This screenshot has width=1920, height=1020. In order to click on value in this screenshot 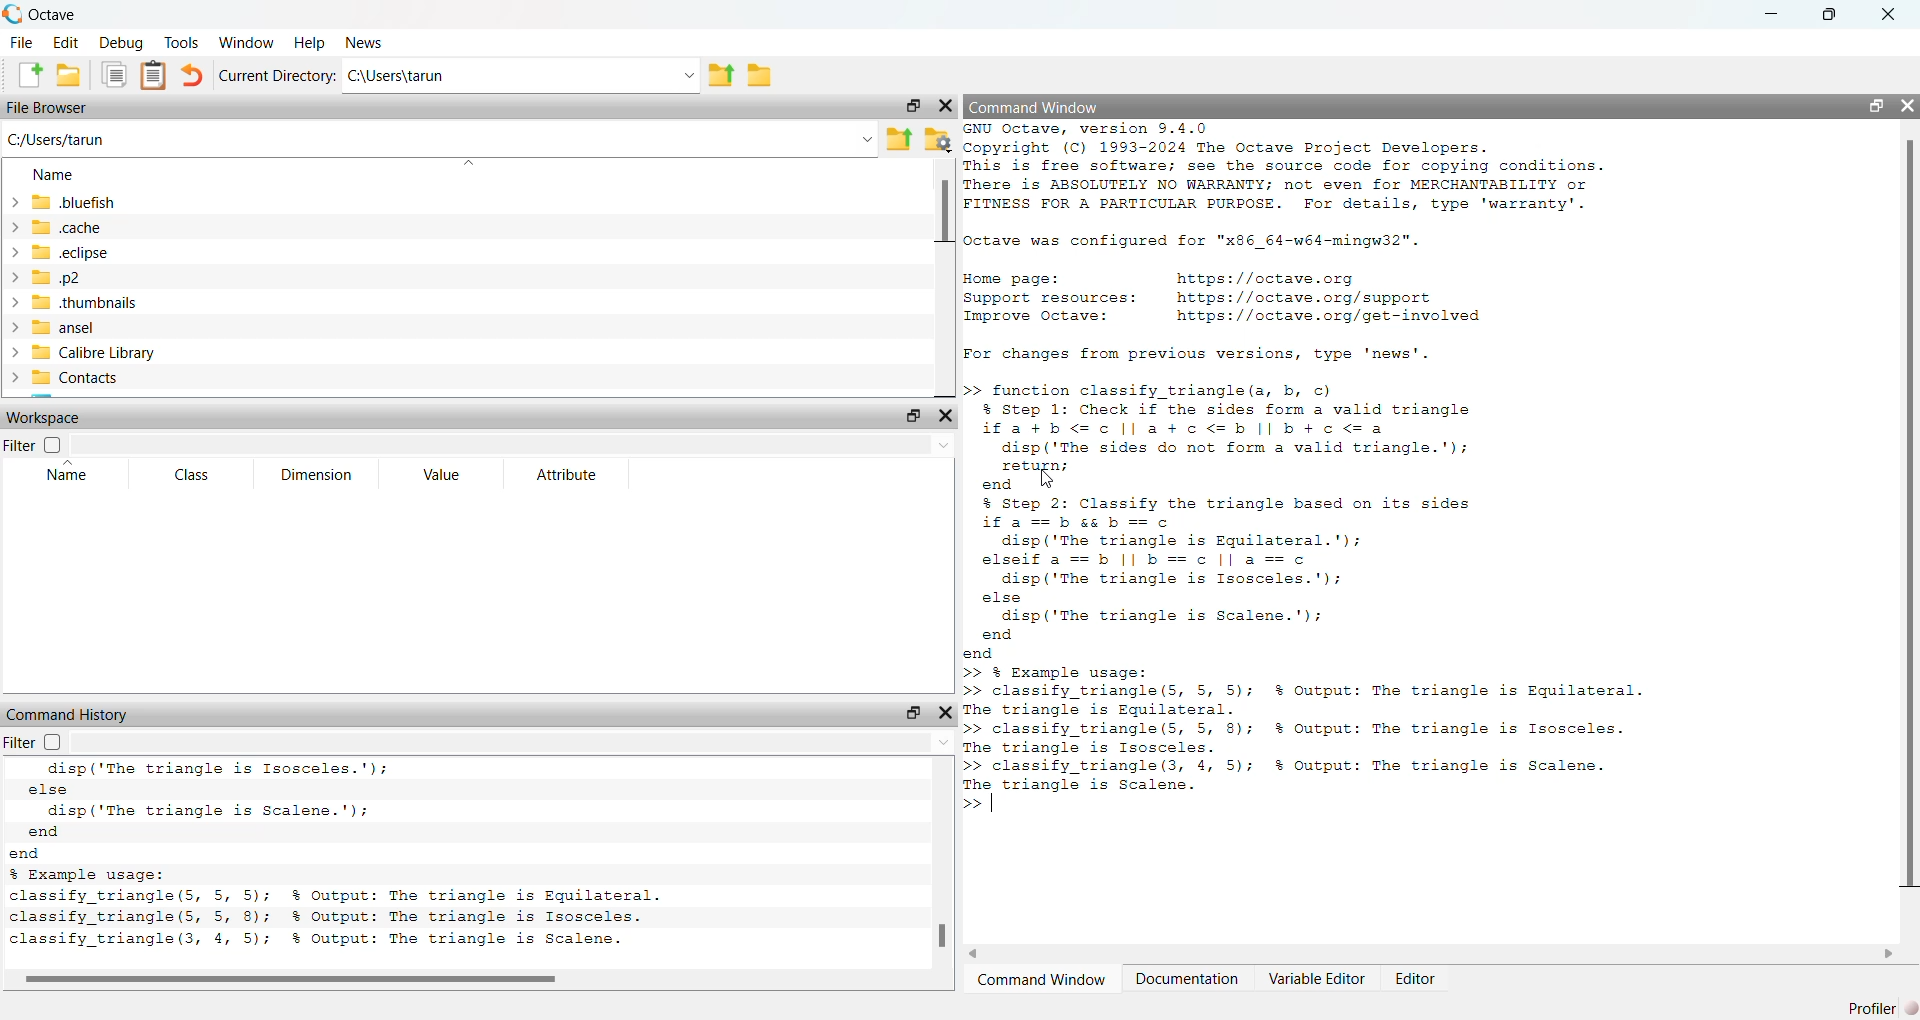, I will do `click(448, 475)`.